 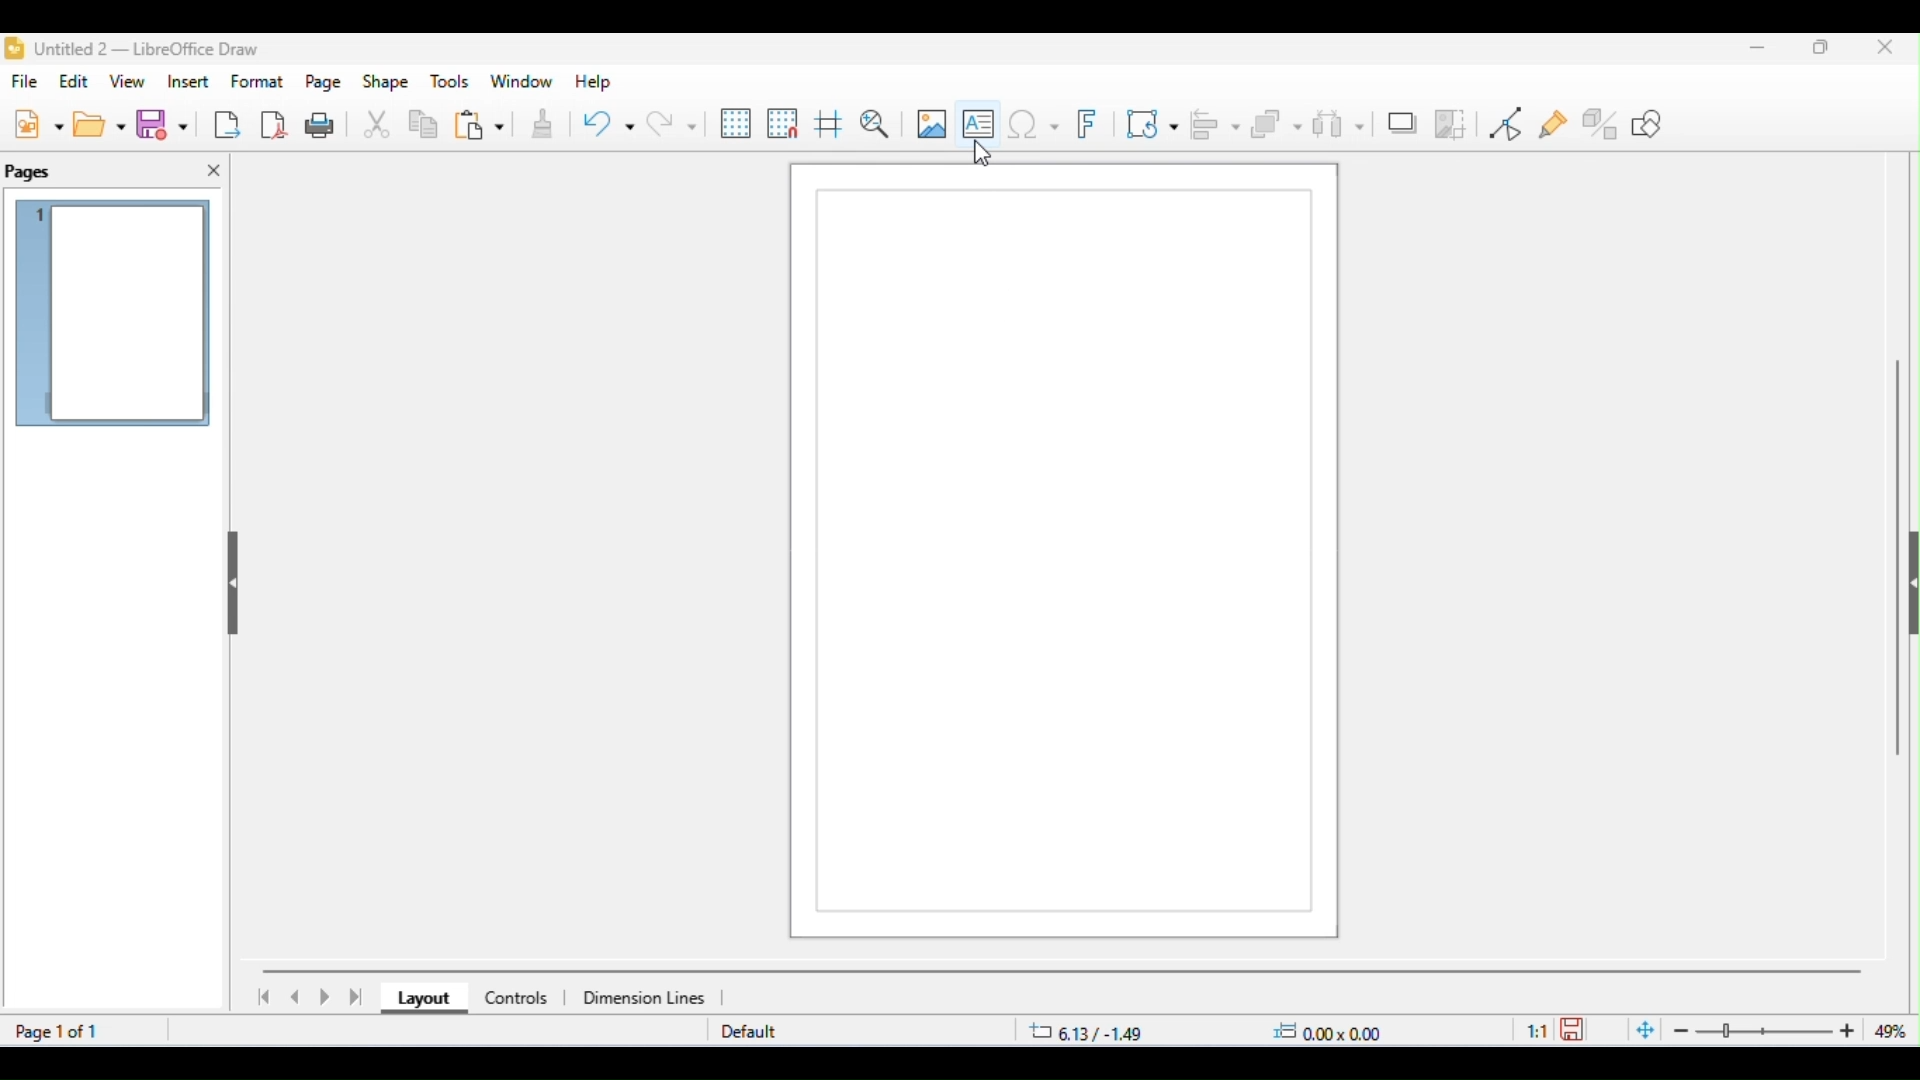 I want to click on clone, so click(x=540, y=126).